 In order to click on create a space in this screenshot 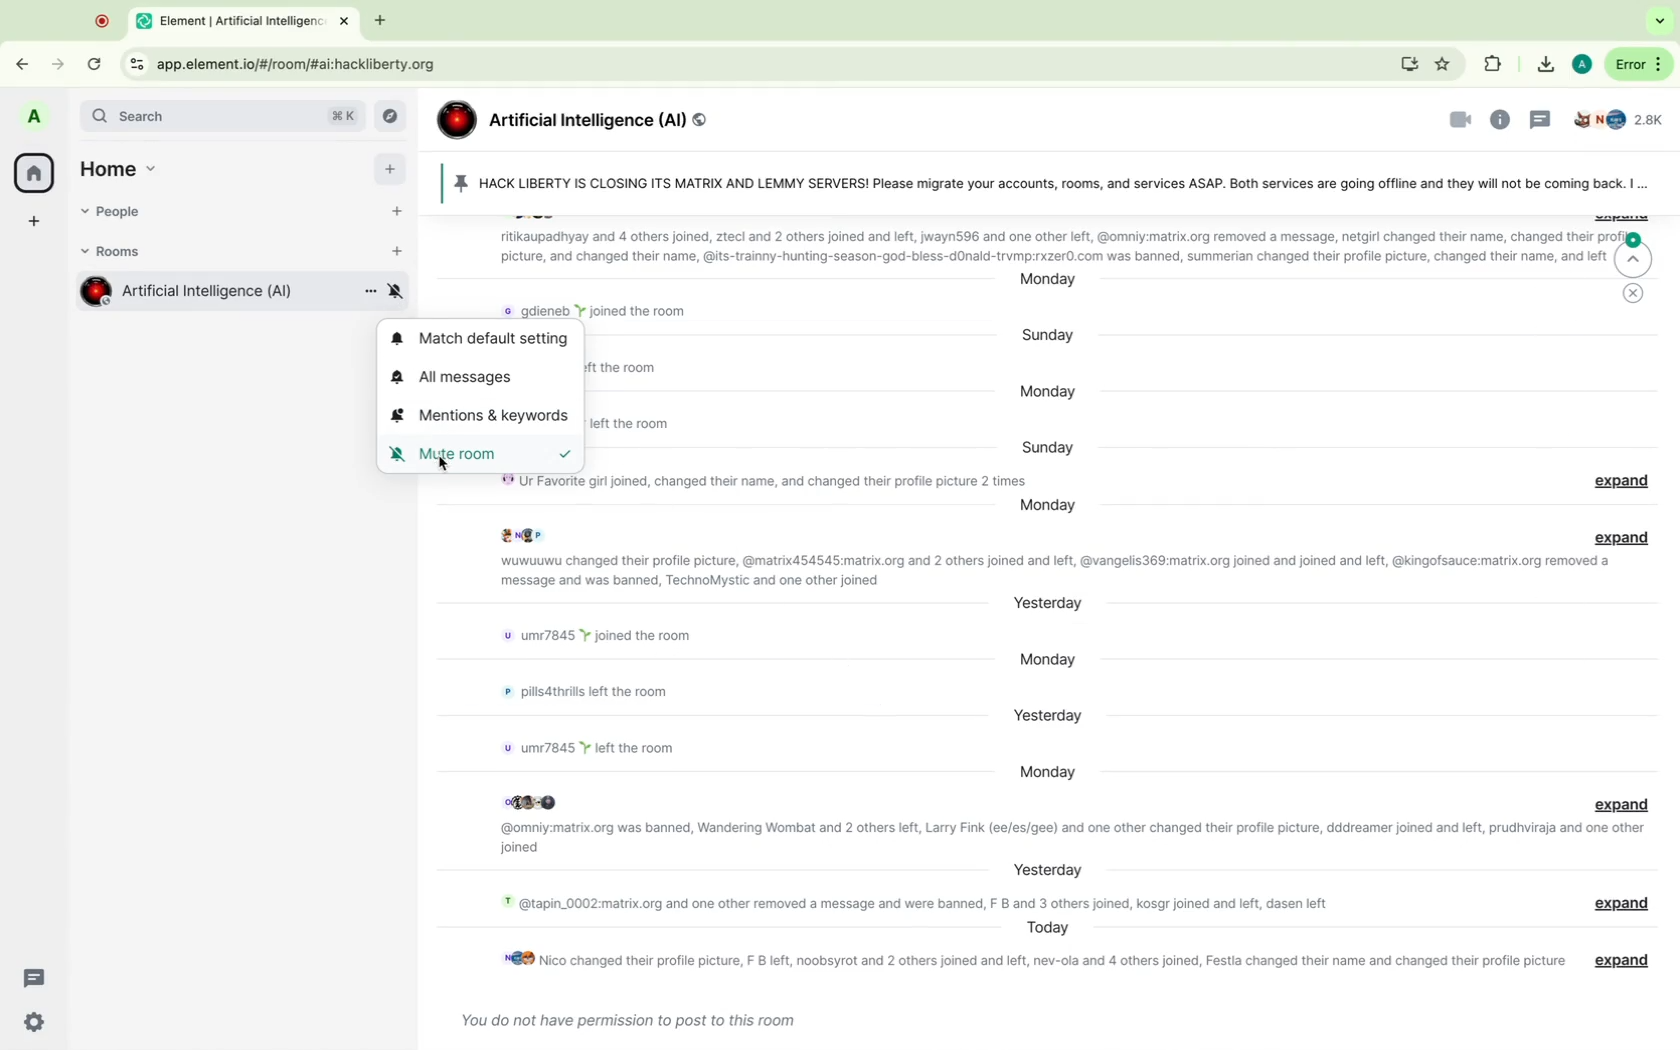, I will do `click(34, 220)`.